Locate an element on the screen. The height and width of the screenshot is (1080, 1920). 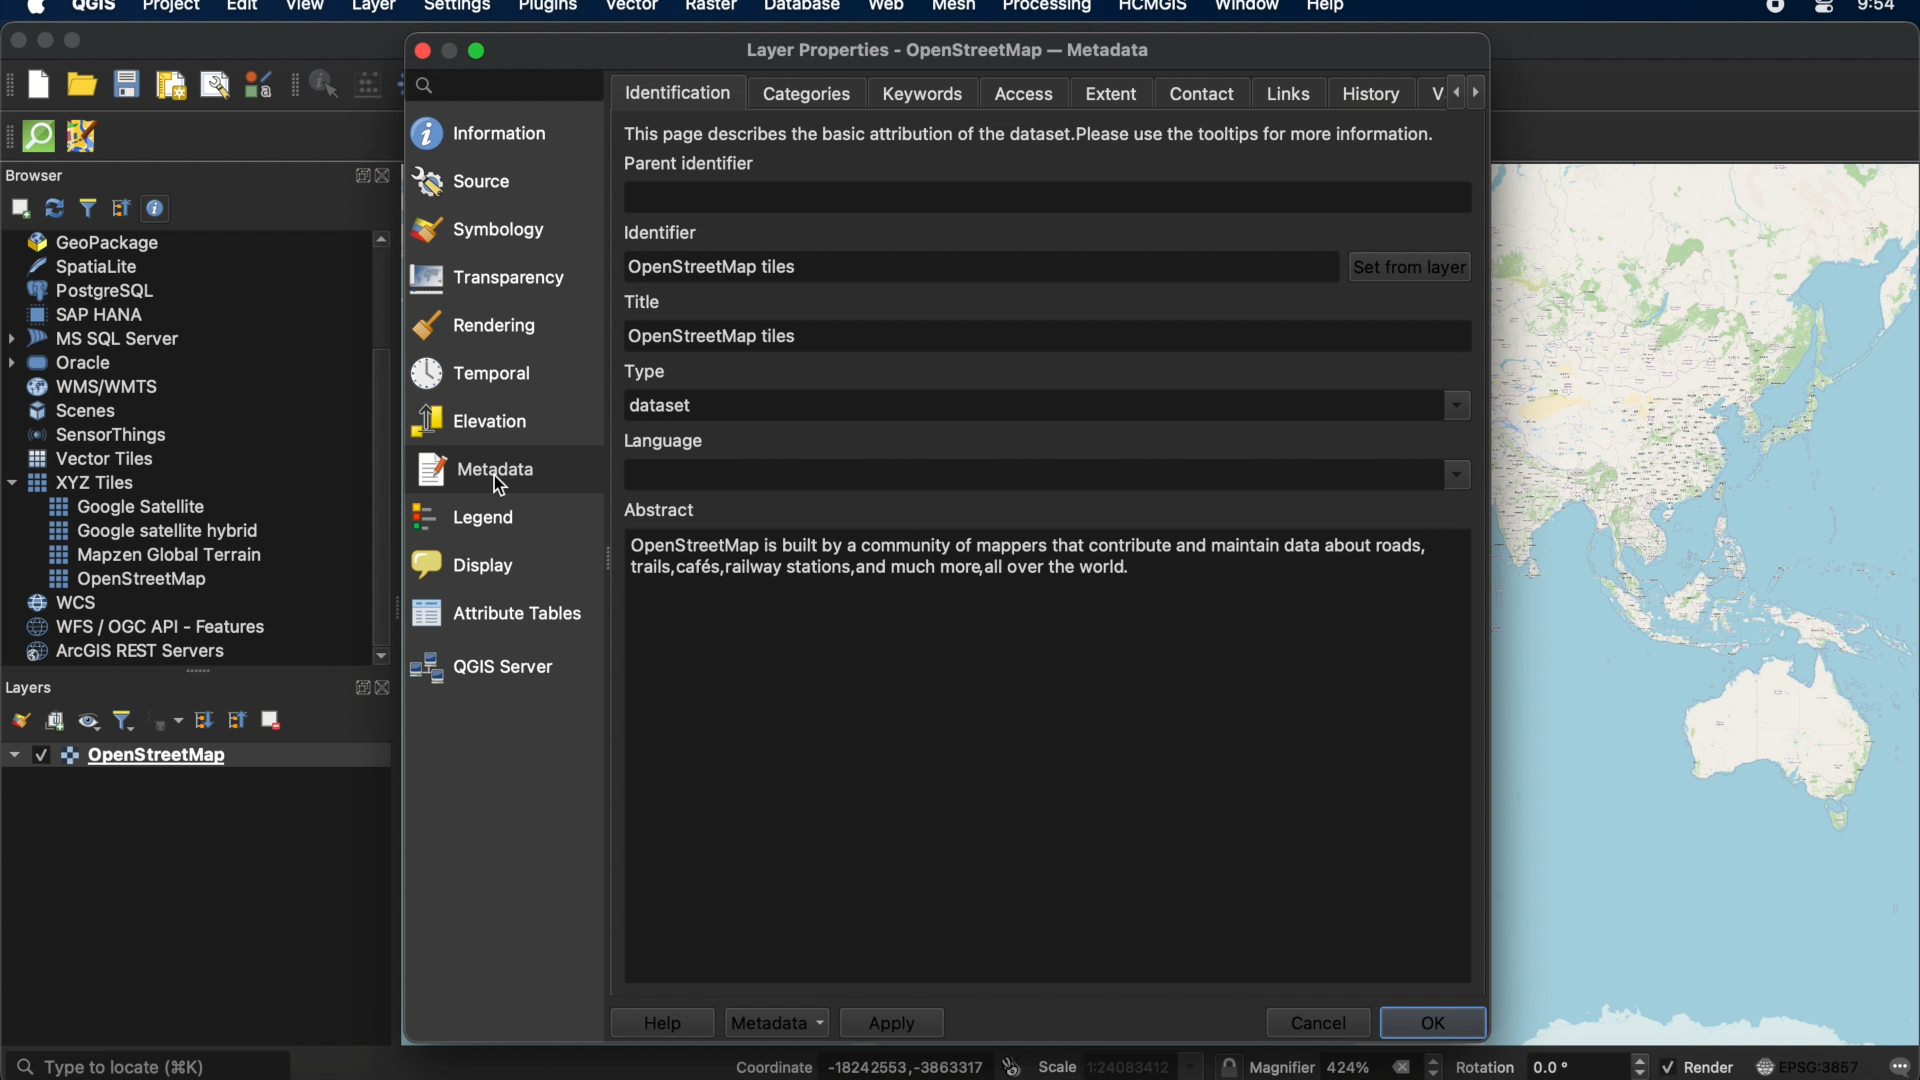
search bar layer properties is located at coordinates (497, 84).